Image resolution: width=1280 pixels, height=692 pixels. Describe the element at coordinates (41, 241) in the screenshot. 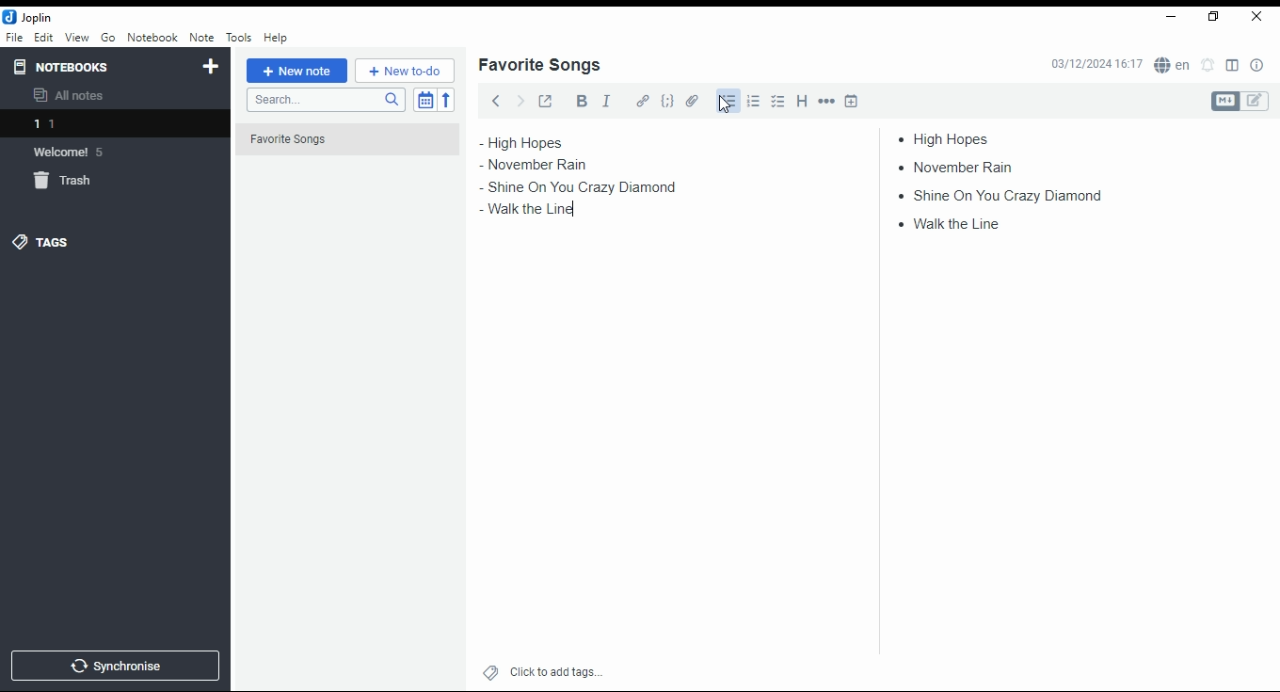

I see `tags` at that location.